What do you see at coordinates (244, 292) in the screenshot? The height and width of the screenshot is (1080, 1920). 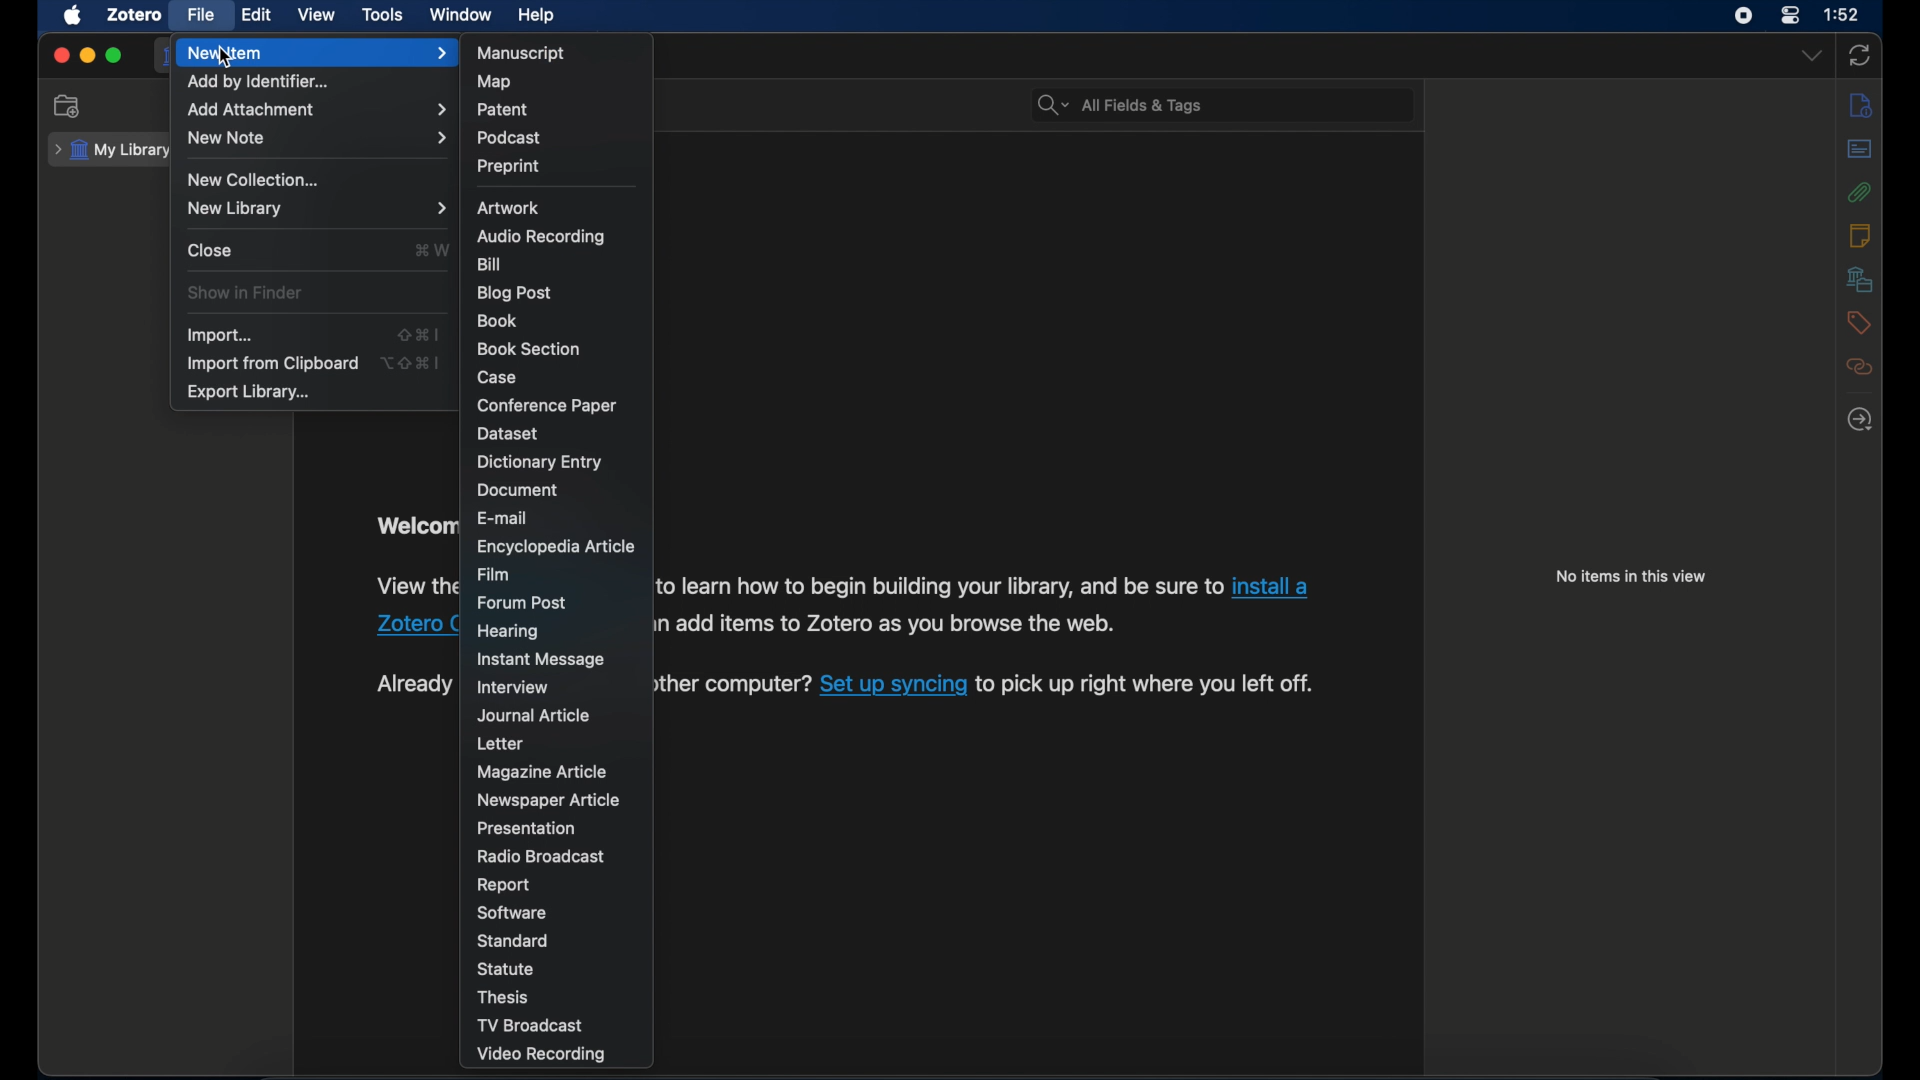 I see `show in finder` at bounding box center [244, 292].